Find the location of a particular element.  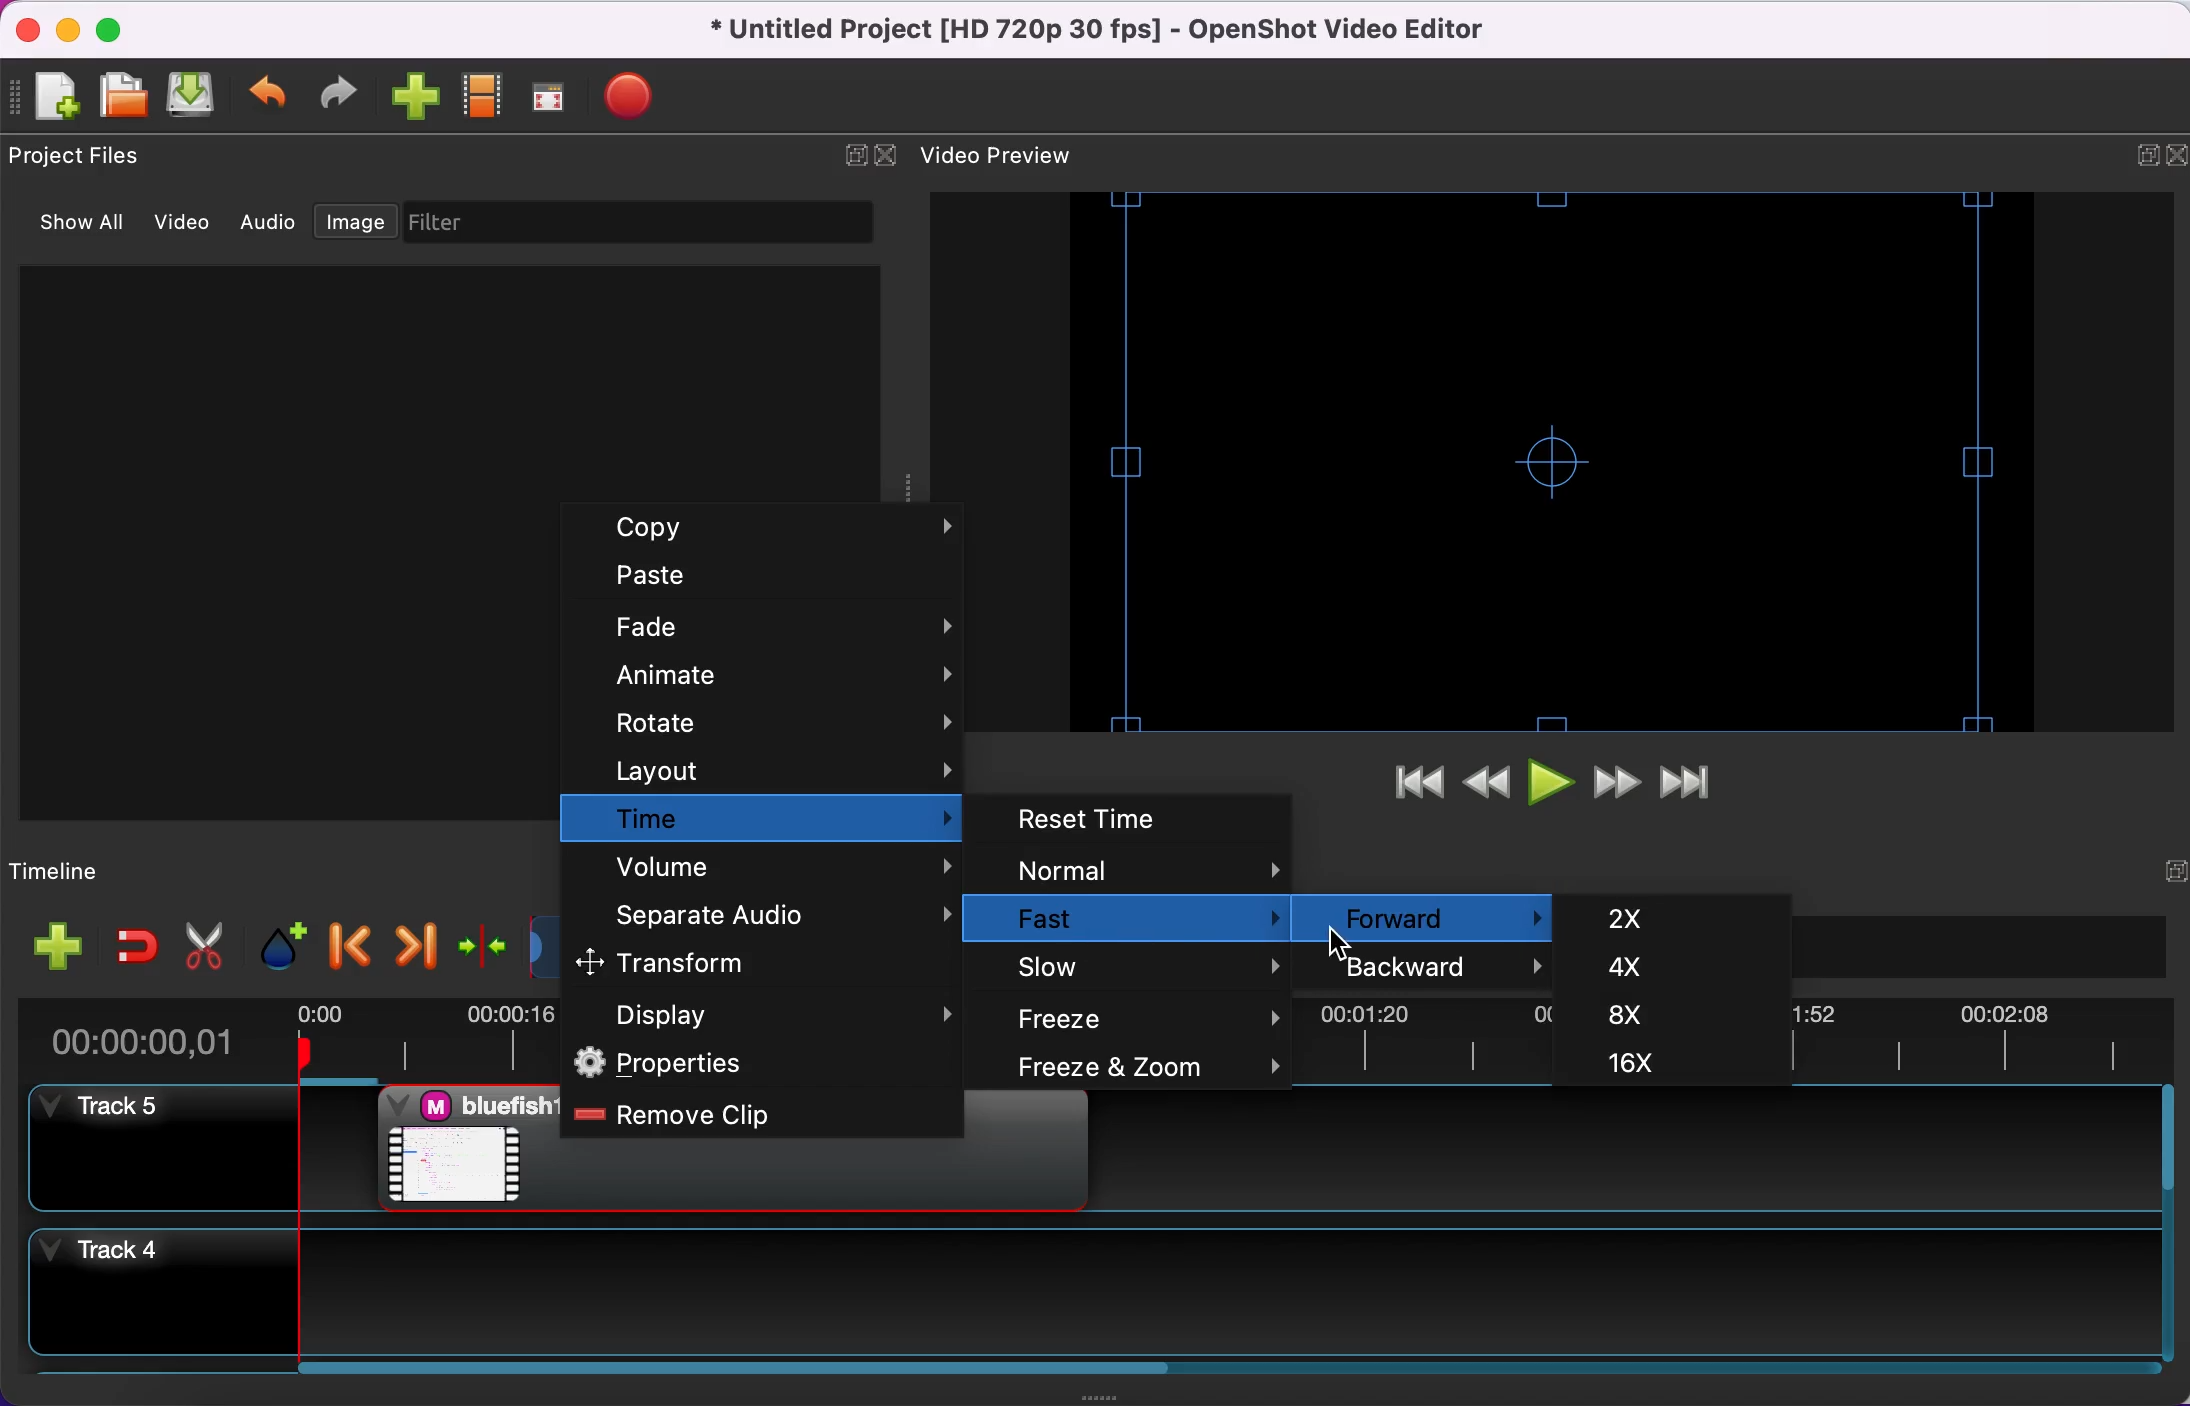

project files is located at coordinates (85, 155).